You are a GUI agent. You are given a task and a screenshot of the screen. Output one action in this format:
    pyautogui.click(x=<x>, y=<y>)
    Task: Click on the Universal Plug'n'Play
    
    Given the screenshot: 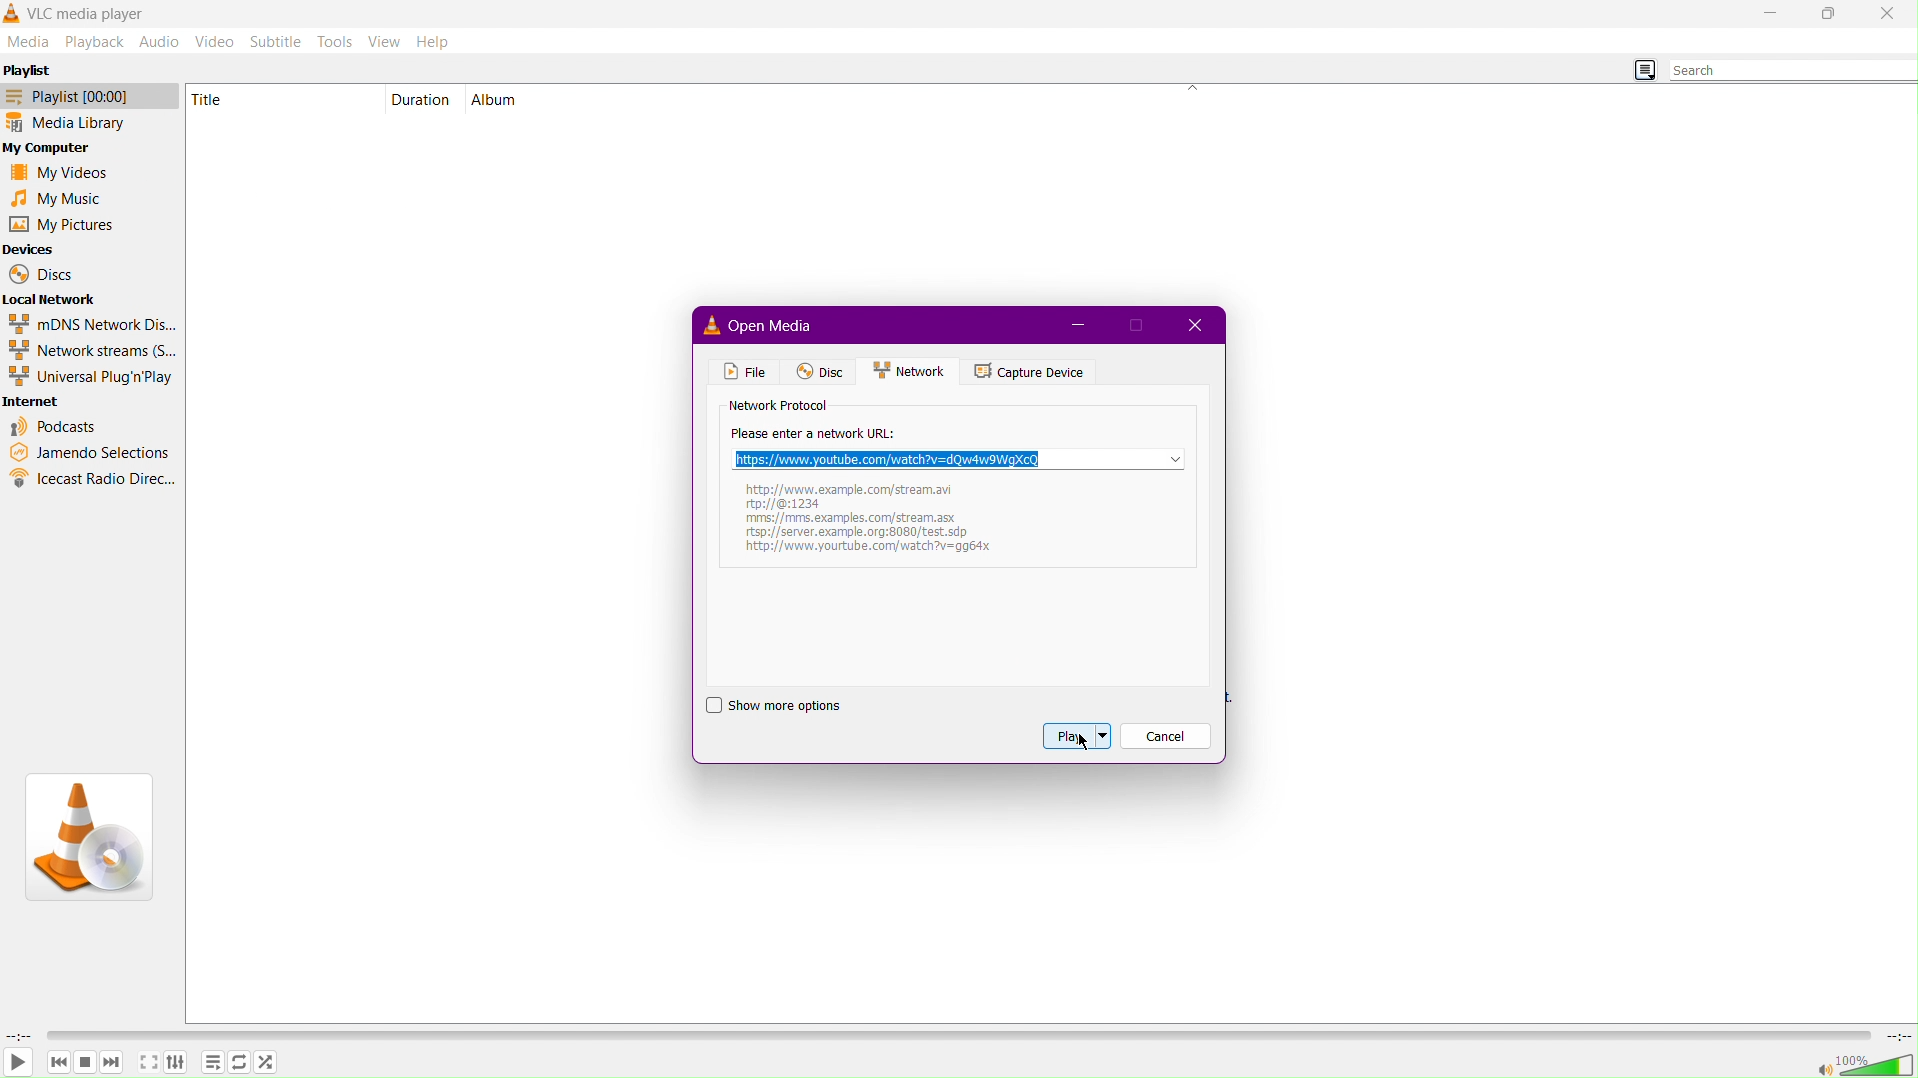 What is the action you would take?
    pyautogui.click(x=92, y=379)
    